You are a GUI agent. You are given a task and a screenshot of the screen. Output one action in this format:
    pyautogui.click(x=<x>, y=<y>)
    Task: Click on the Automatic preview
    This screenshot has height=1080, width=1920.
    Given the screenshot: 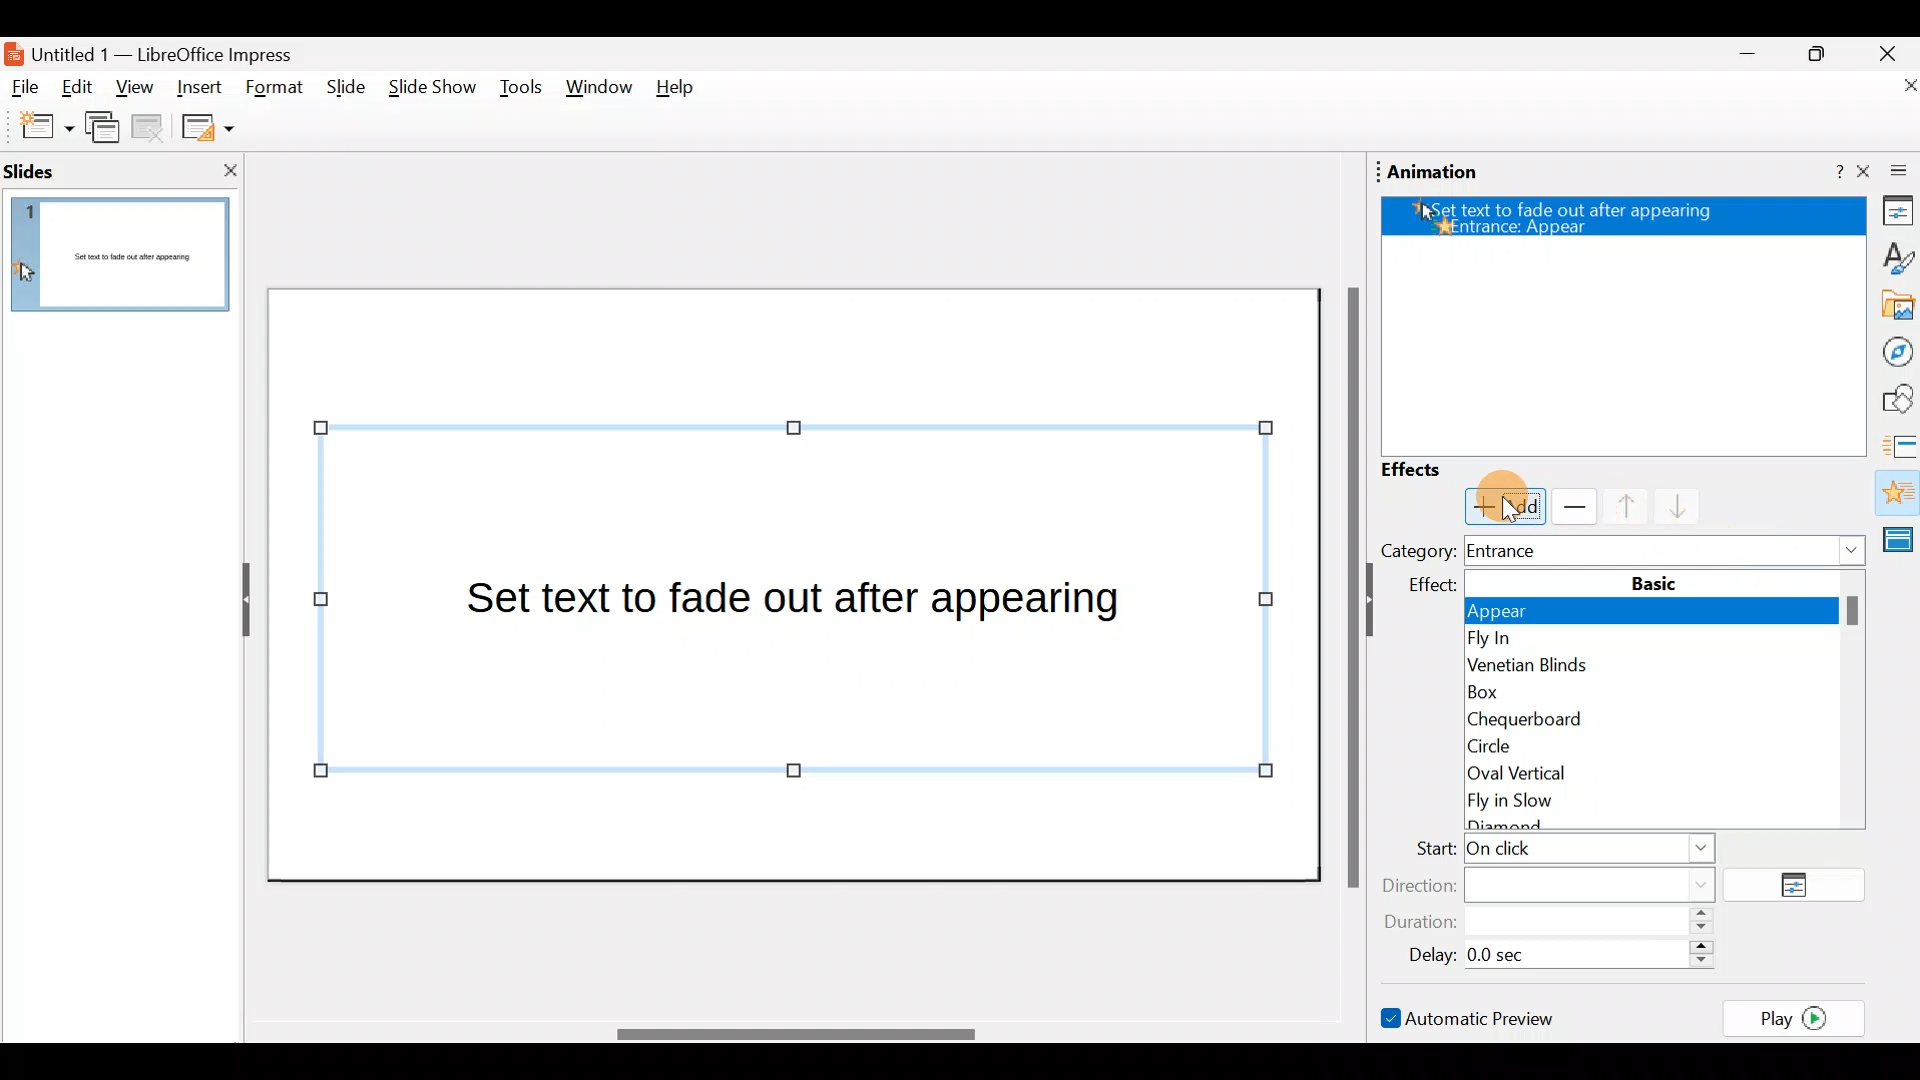 What is the action you would take?
    pyautogui.click(x=1471, y=1017)
    